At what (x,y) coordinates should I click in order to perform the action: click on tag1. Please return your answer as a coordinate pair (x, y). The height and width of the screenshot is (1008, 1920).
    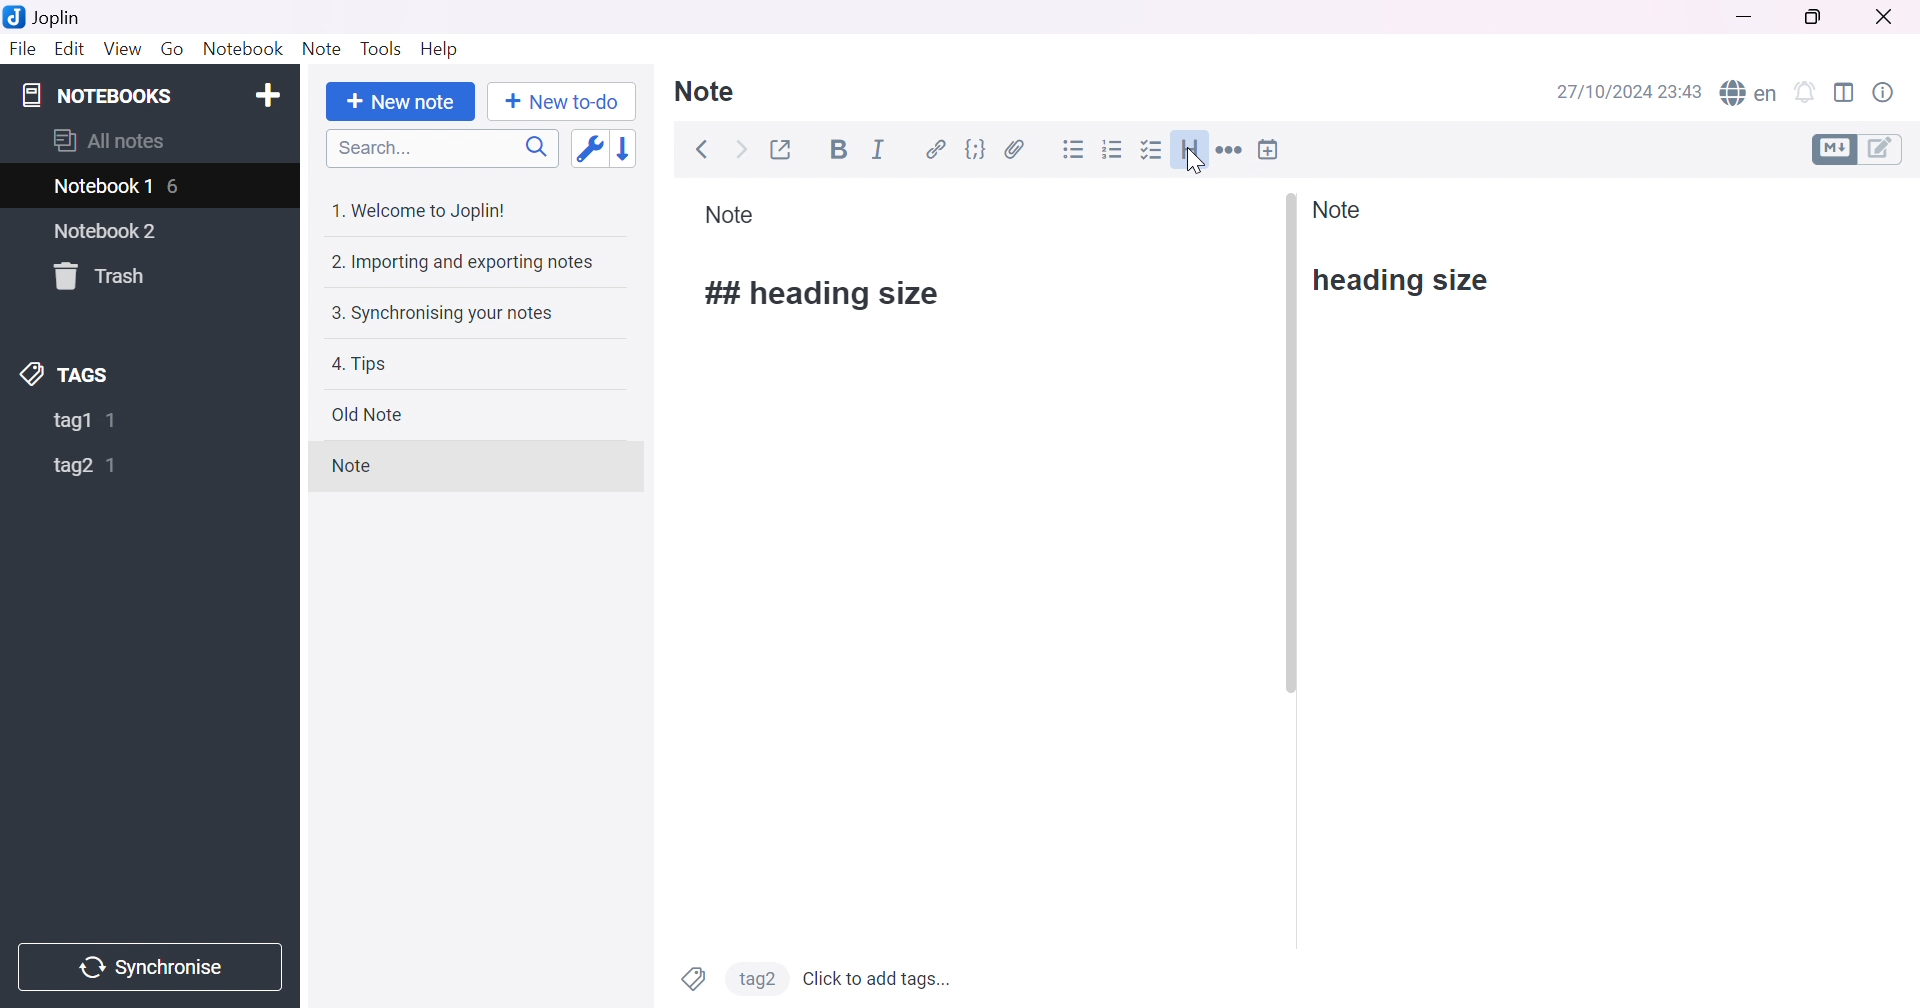
    Looking at the image, I should click on (71, 422).